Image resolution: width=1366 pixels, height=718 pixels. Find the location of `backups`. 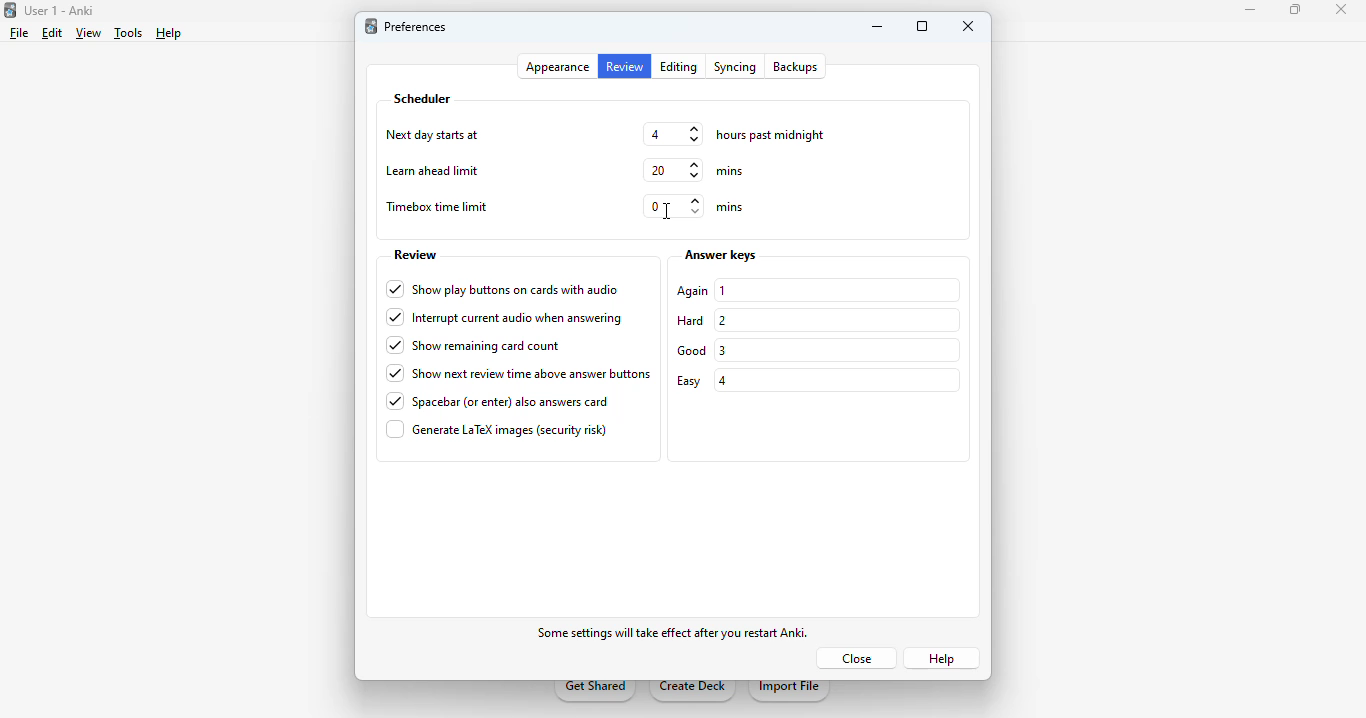

backups is located at coordinates (796, 67).